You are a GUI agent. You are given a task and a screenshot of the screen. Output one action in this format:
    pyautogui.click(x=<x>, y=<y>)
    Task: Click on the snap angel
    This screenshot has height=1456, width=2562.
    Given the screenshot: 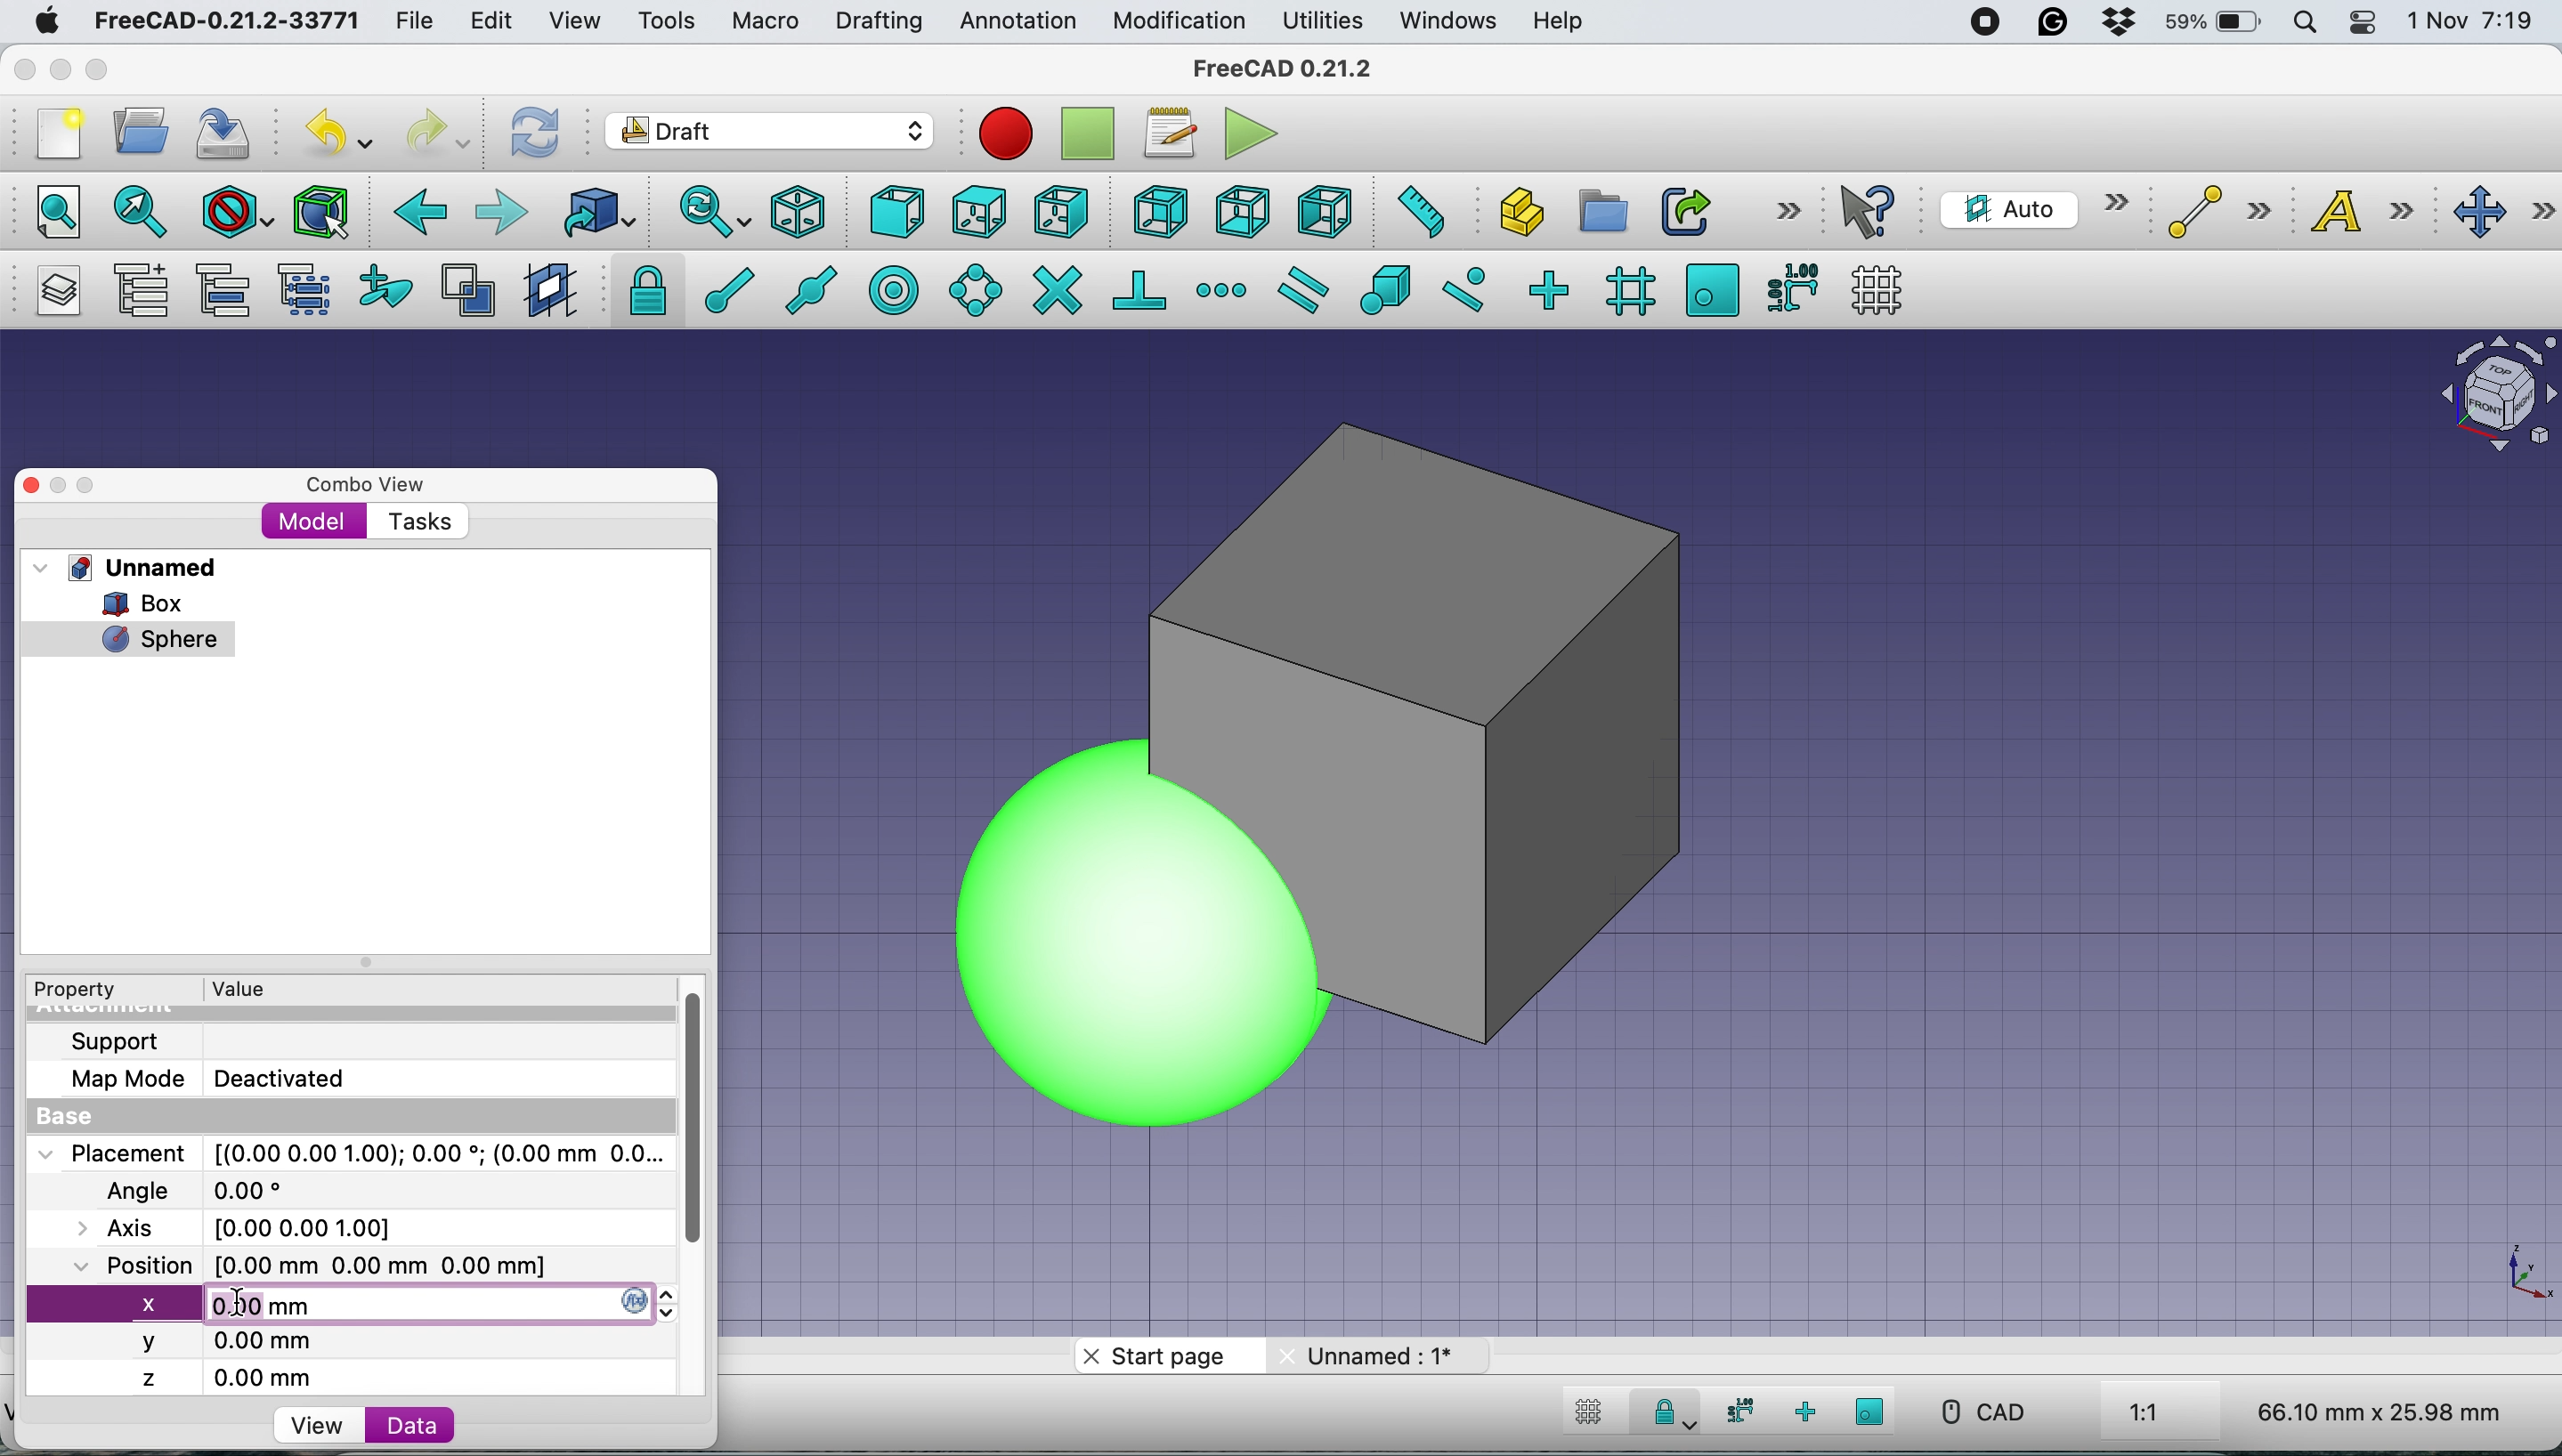 What is the action you would take?
    pyautogui.click(x=969, y=289)
    